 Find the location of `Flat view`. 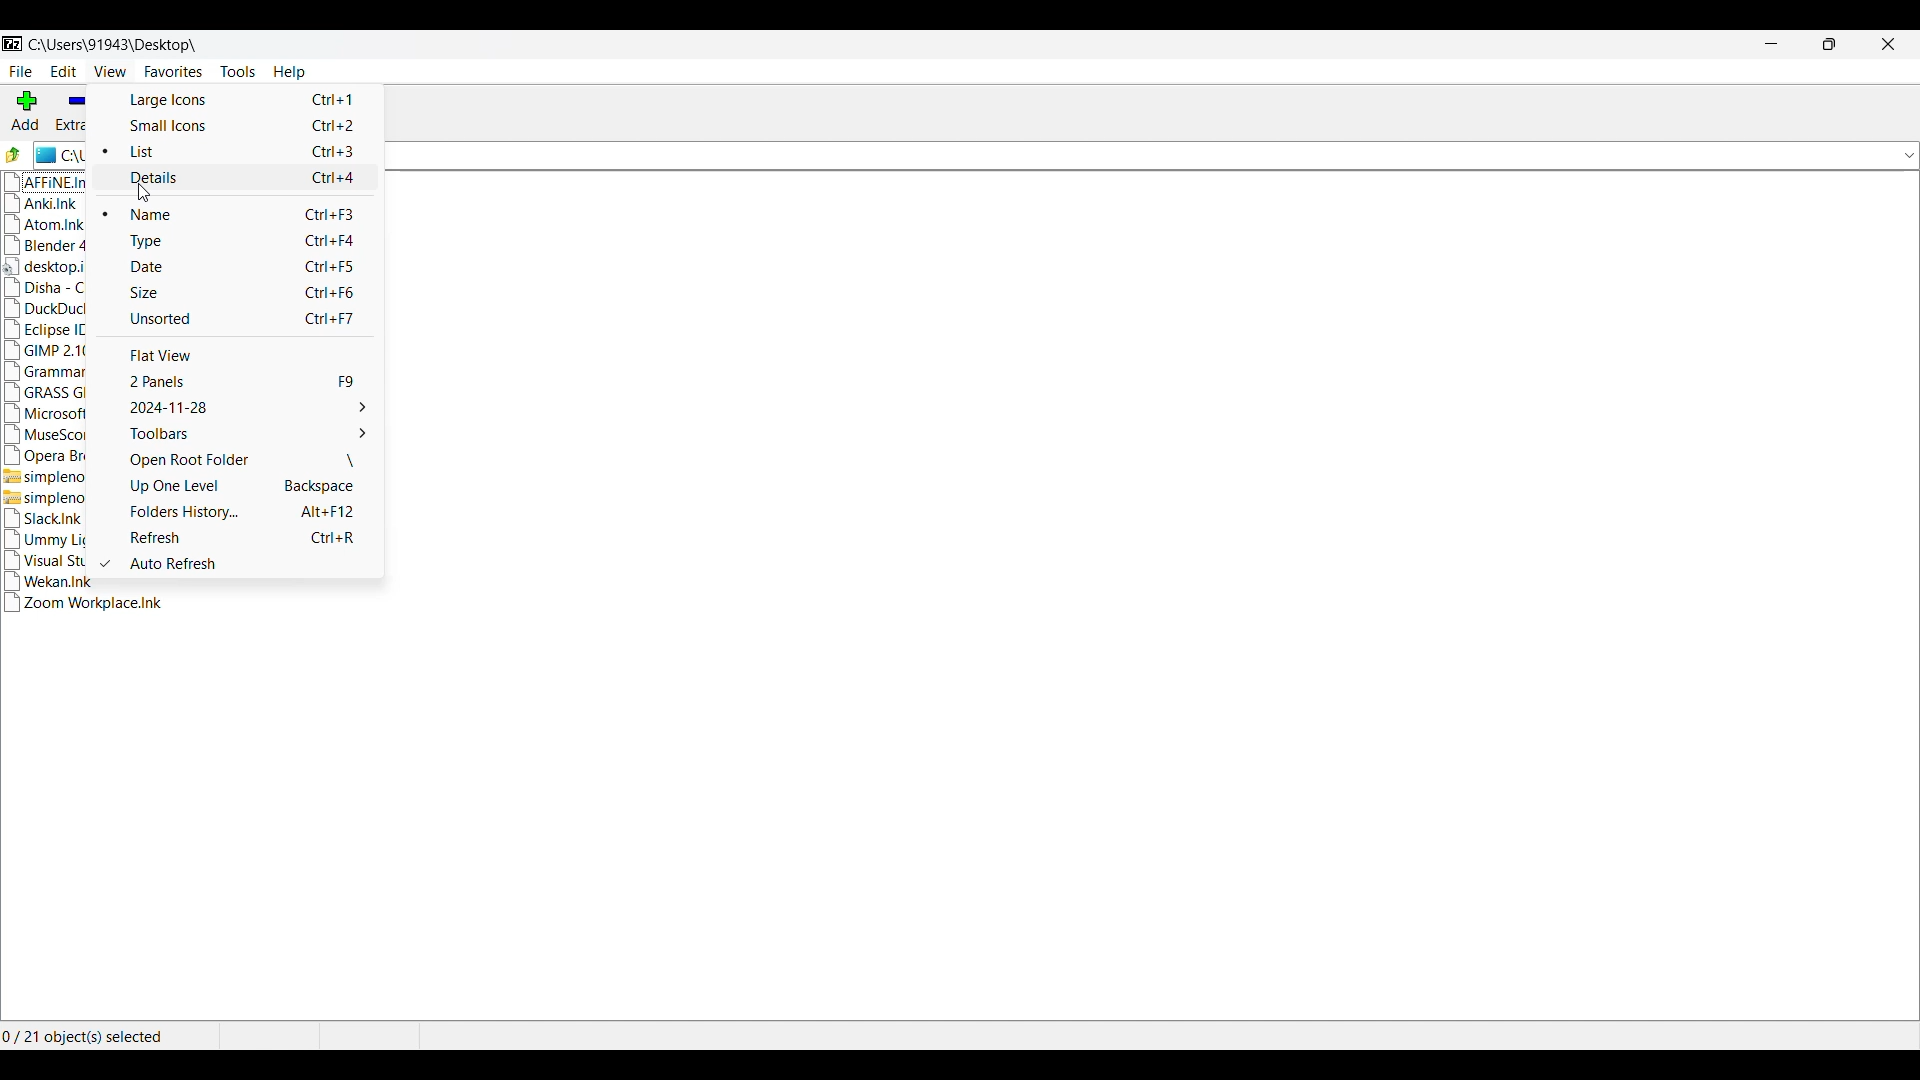

Flat view is located at coordinates (249, 355).